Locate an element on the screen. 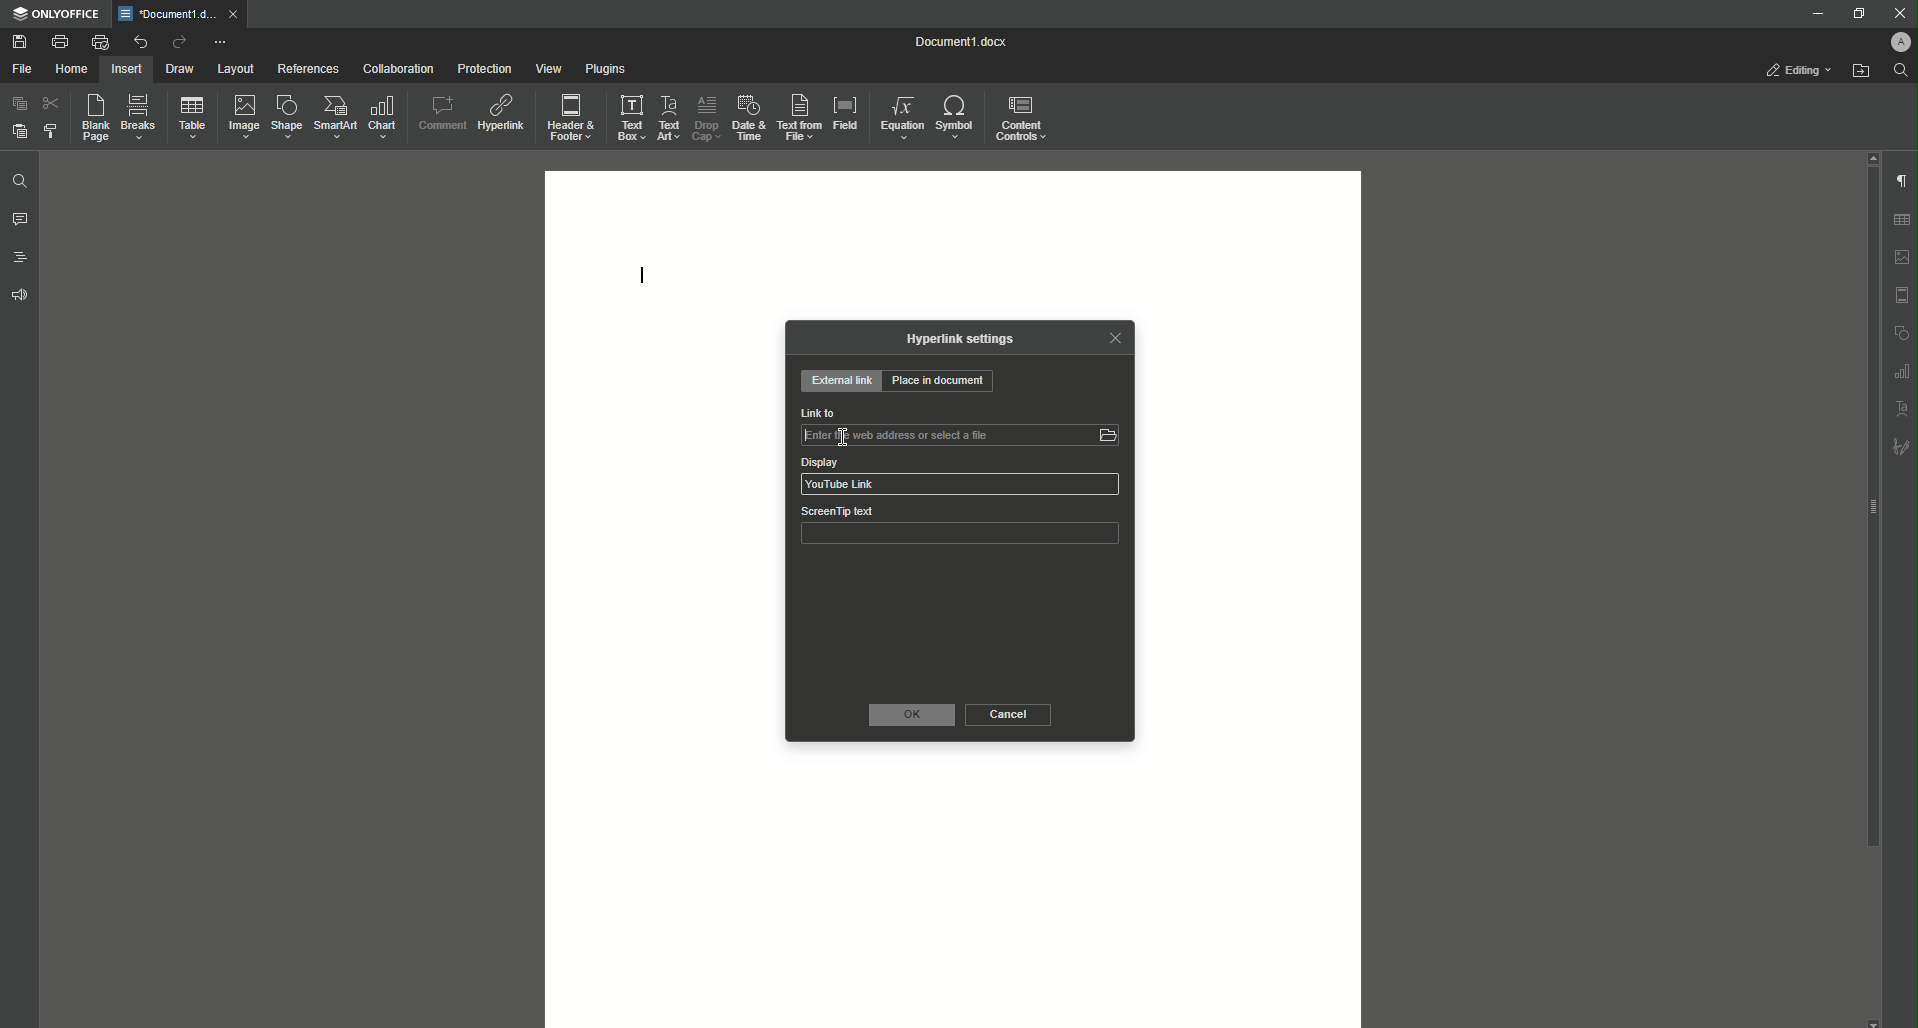 The image size is (1918, 1028). Choose Styling is located at coordinates (49, 131).